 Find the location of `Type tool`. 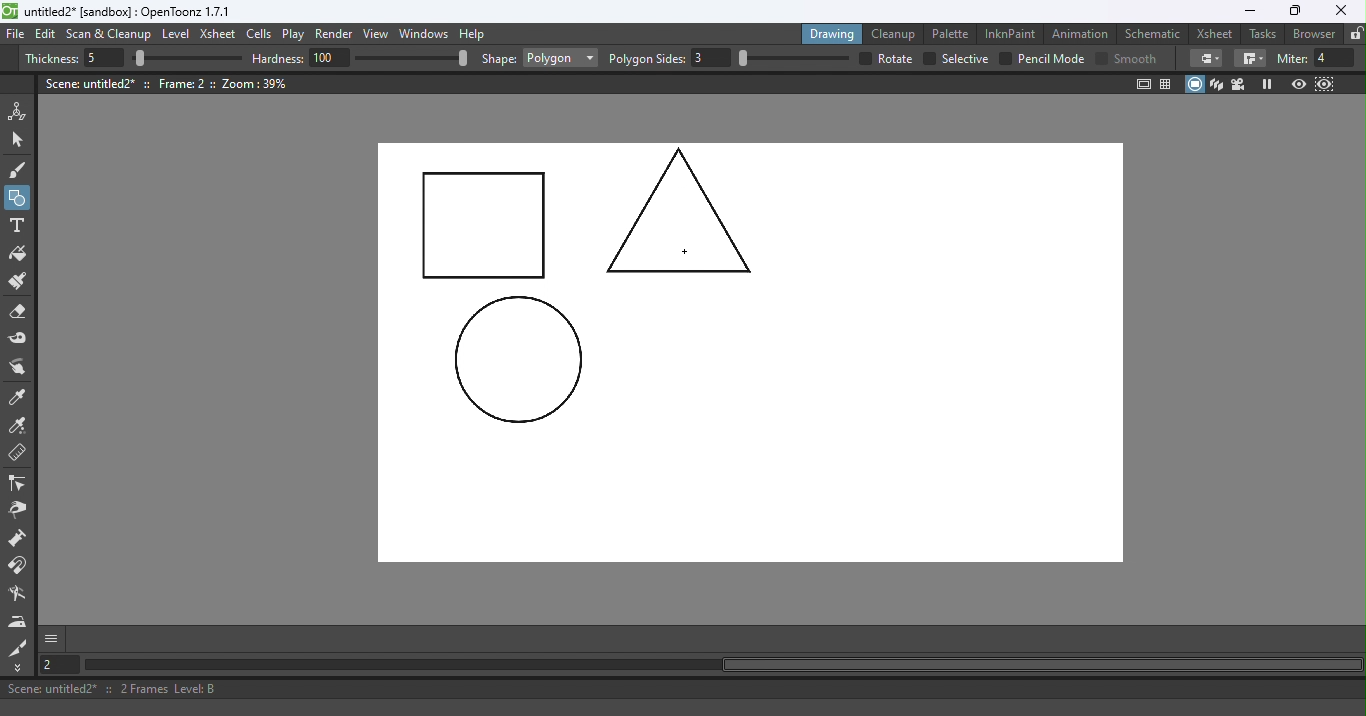

Type tool is located at coordinates (17, 227).